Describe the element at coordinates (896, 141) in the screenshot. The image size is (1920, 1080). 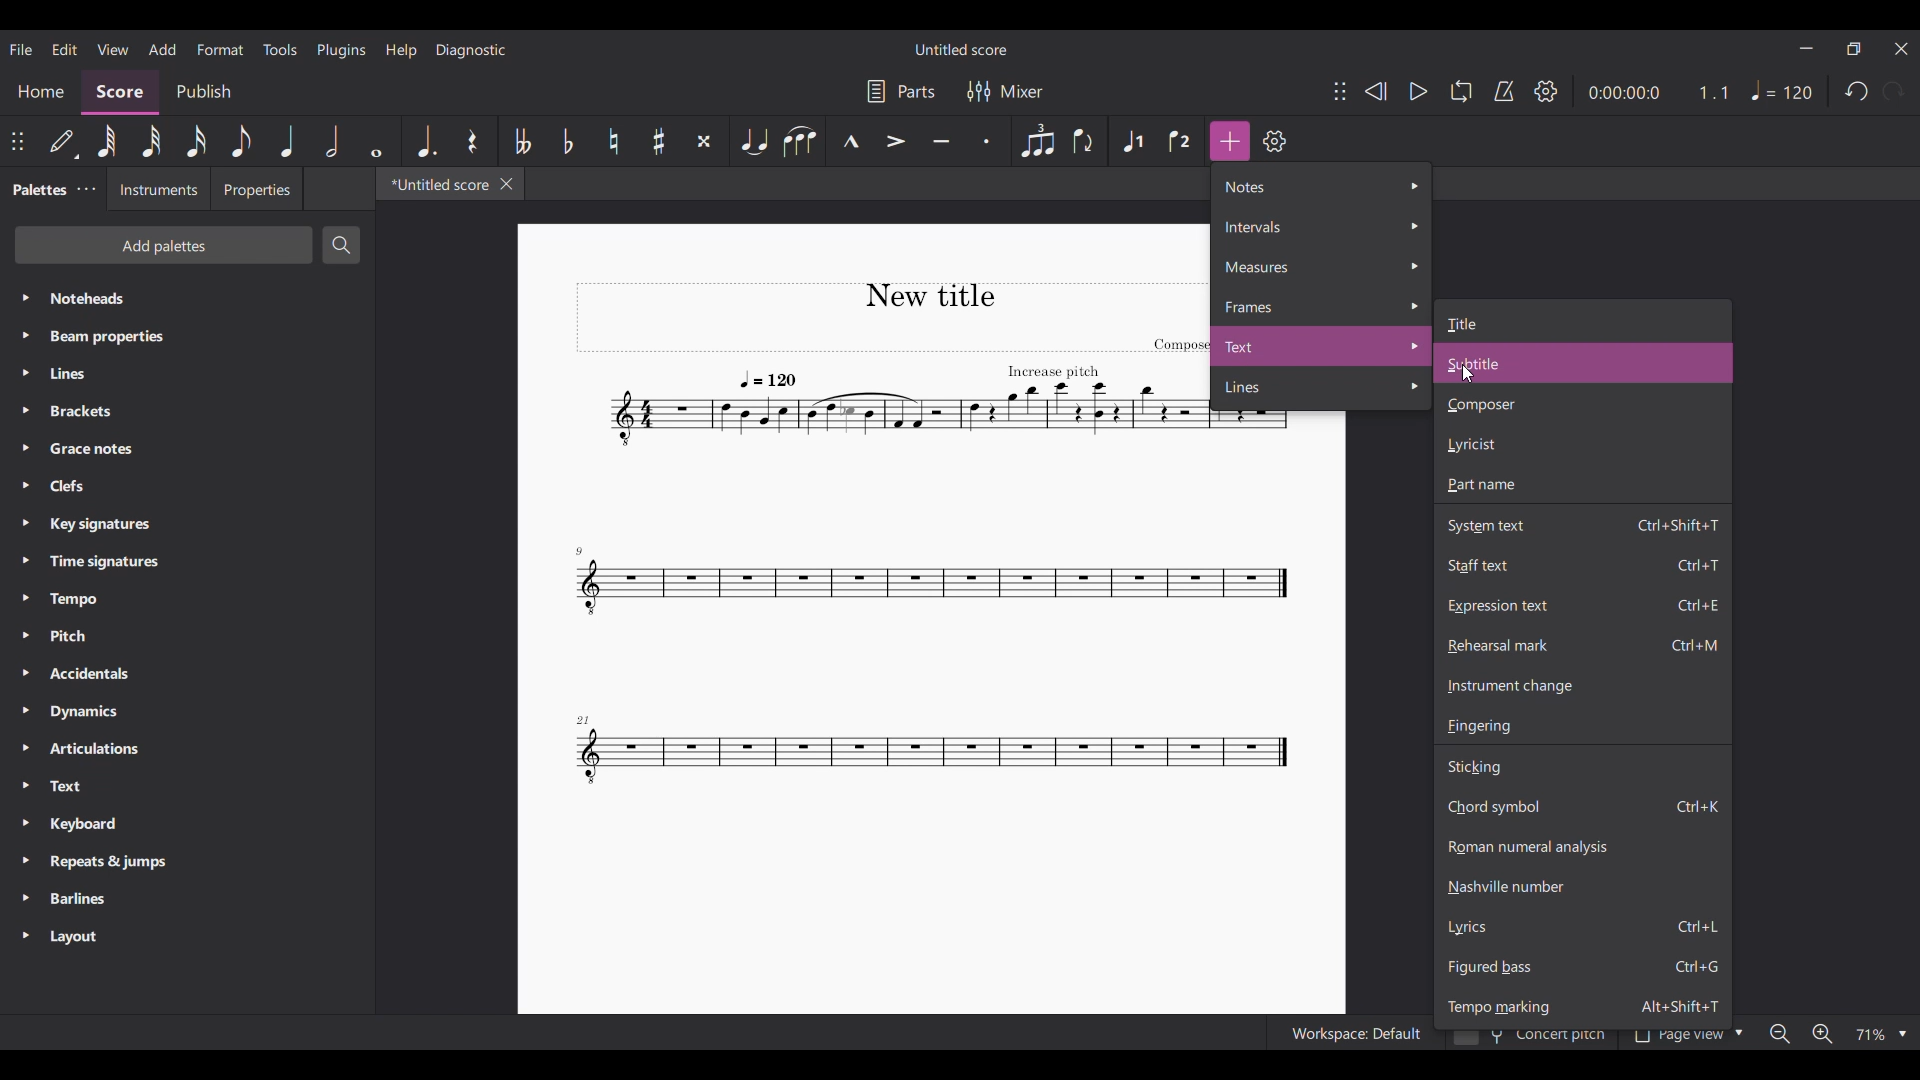
I see `Accent` at that location.